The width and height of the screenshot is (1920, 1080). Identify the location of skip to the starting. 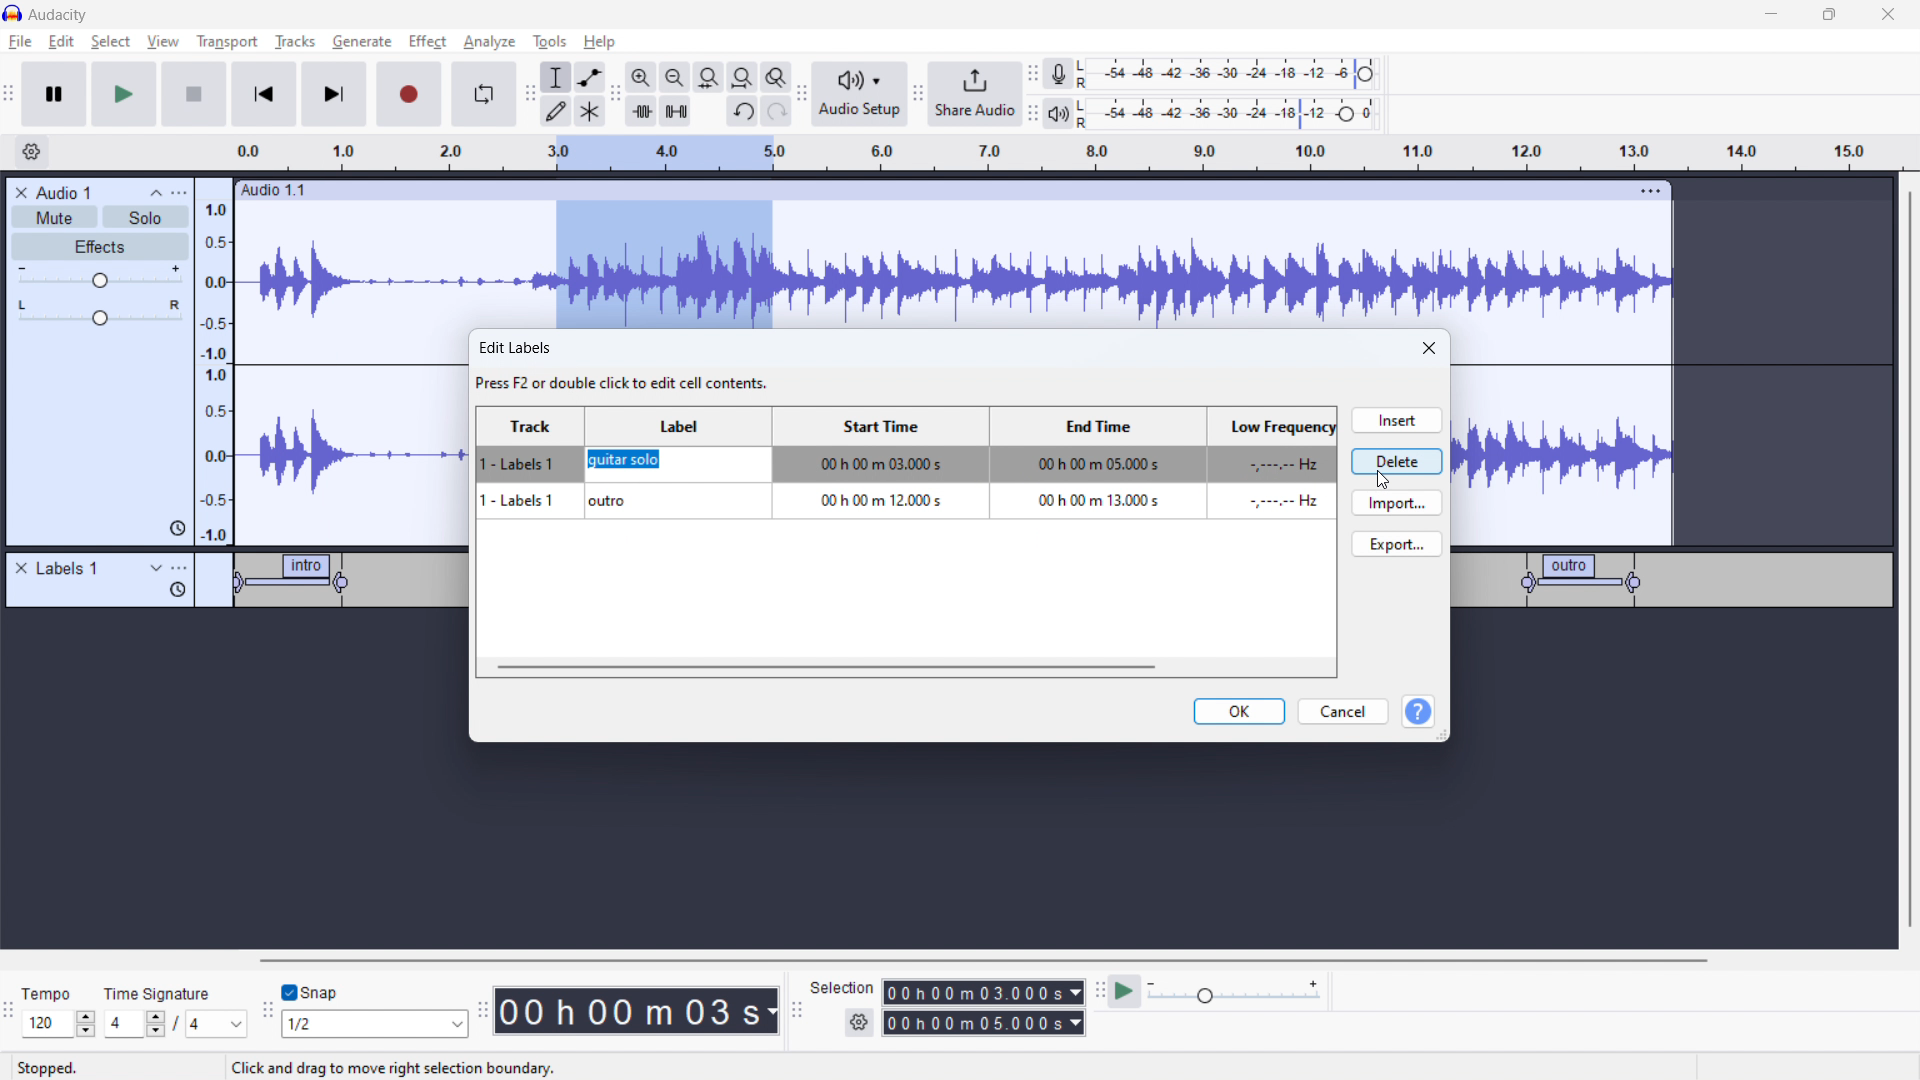
(262, 95).